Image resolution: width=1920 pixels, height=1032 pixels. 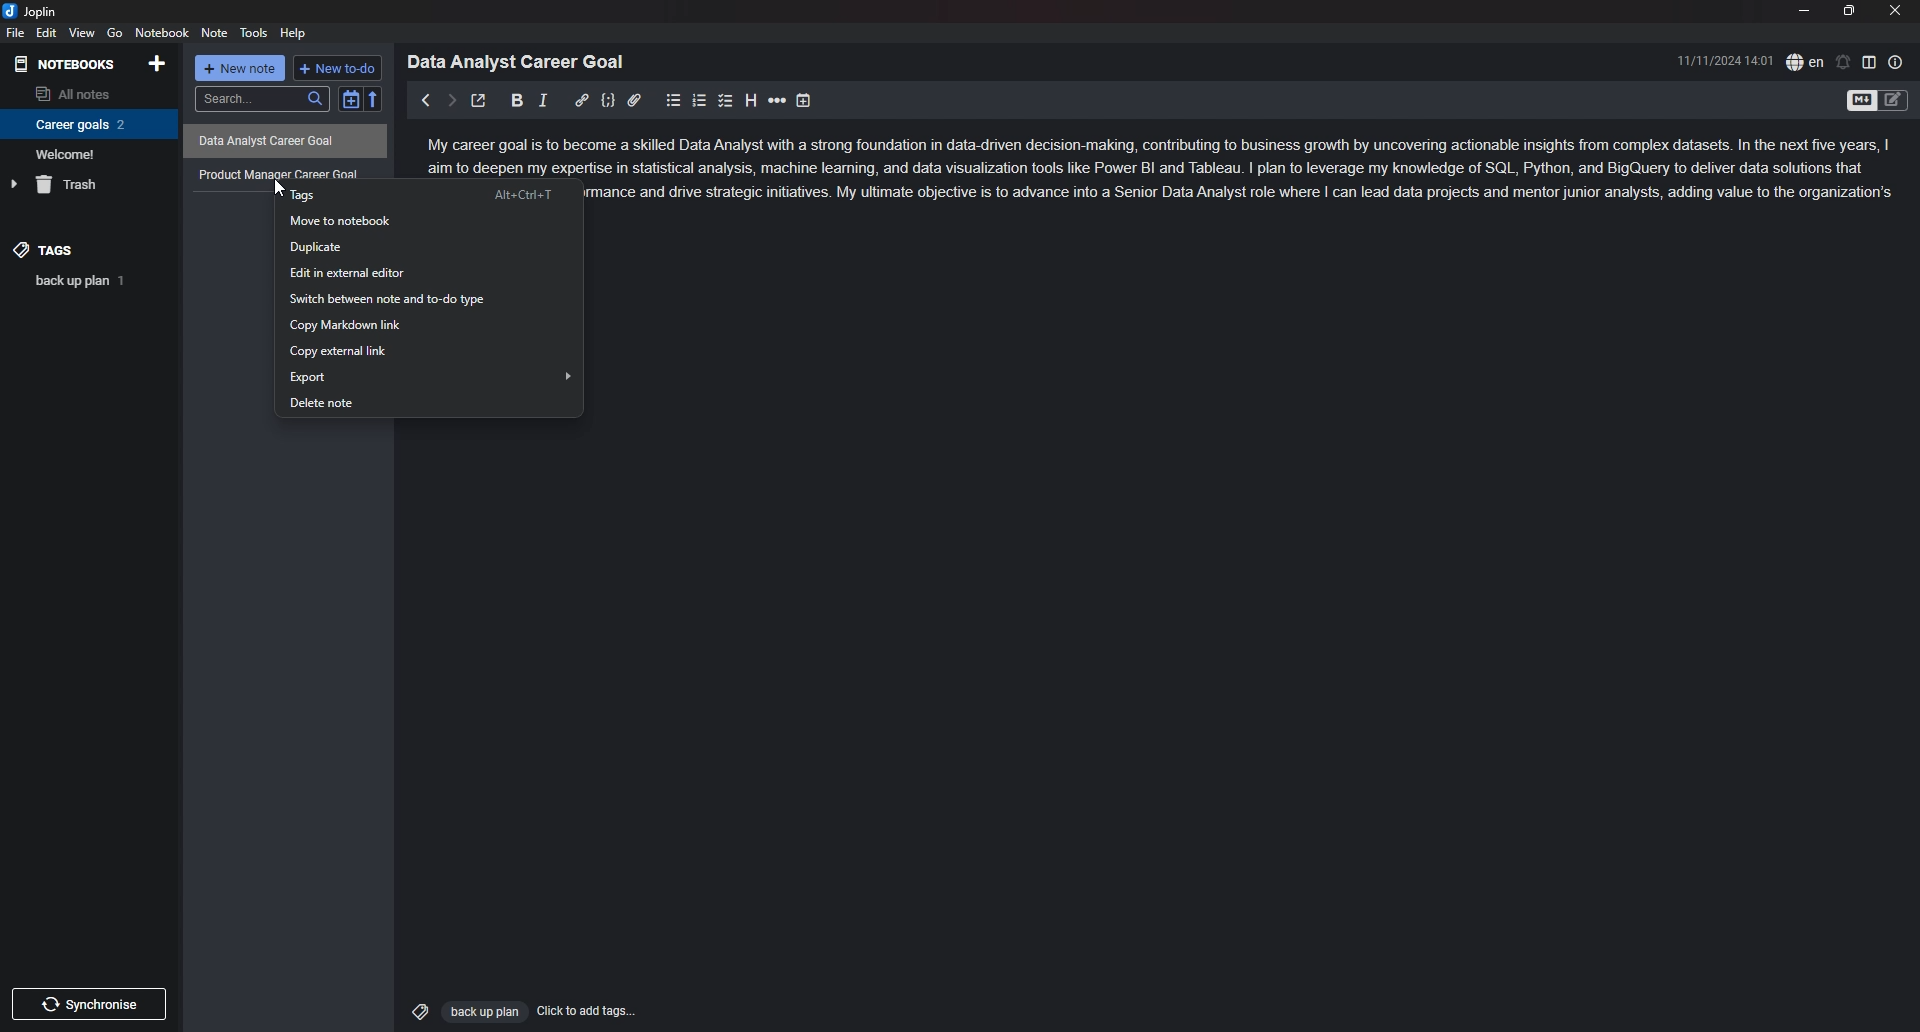 I want to click on move to notebook, so click(x=425, y=221).